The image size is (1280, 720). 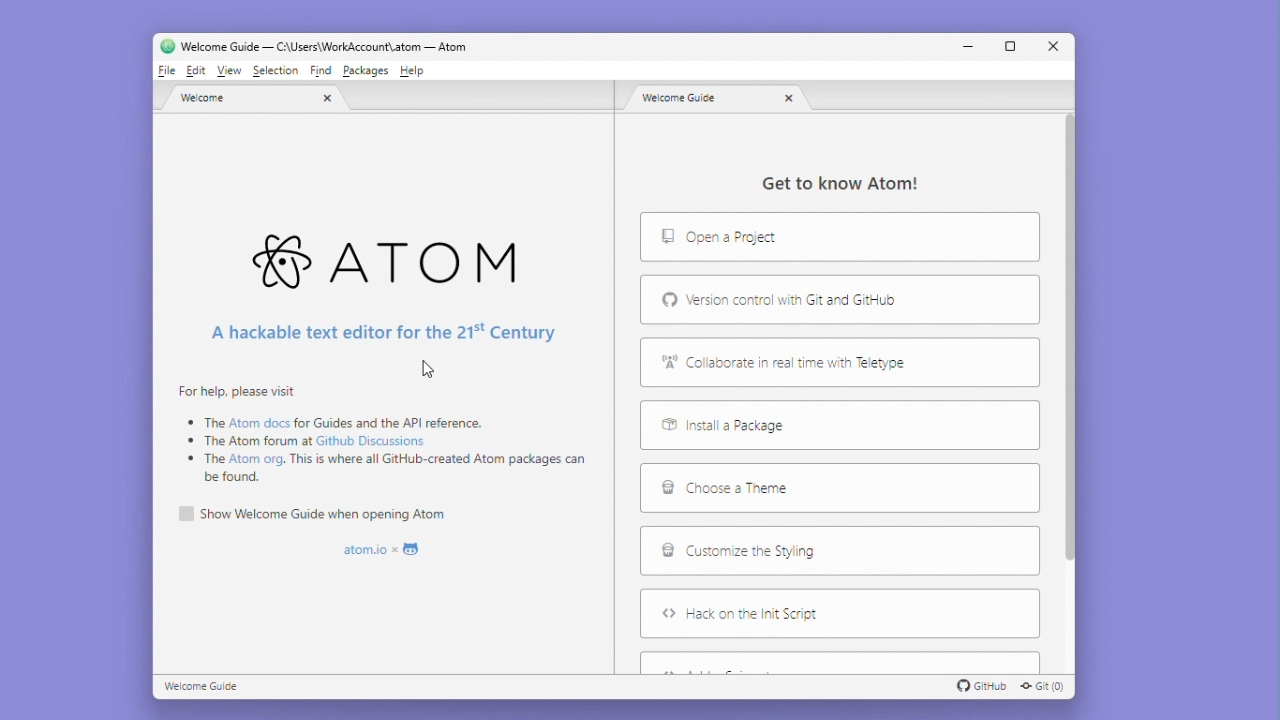 What do you see at coordinates (226, 71) in the screenshot?
I see `View ` at bounding box center [226, 71].